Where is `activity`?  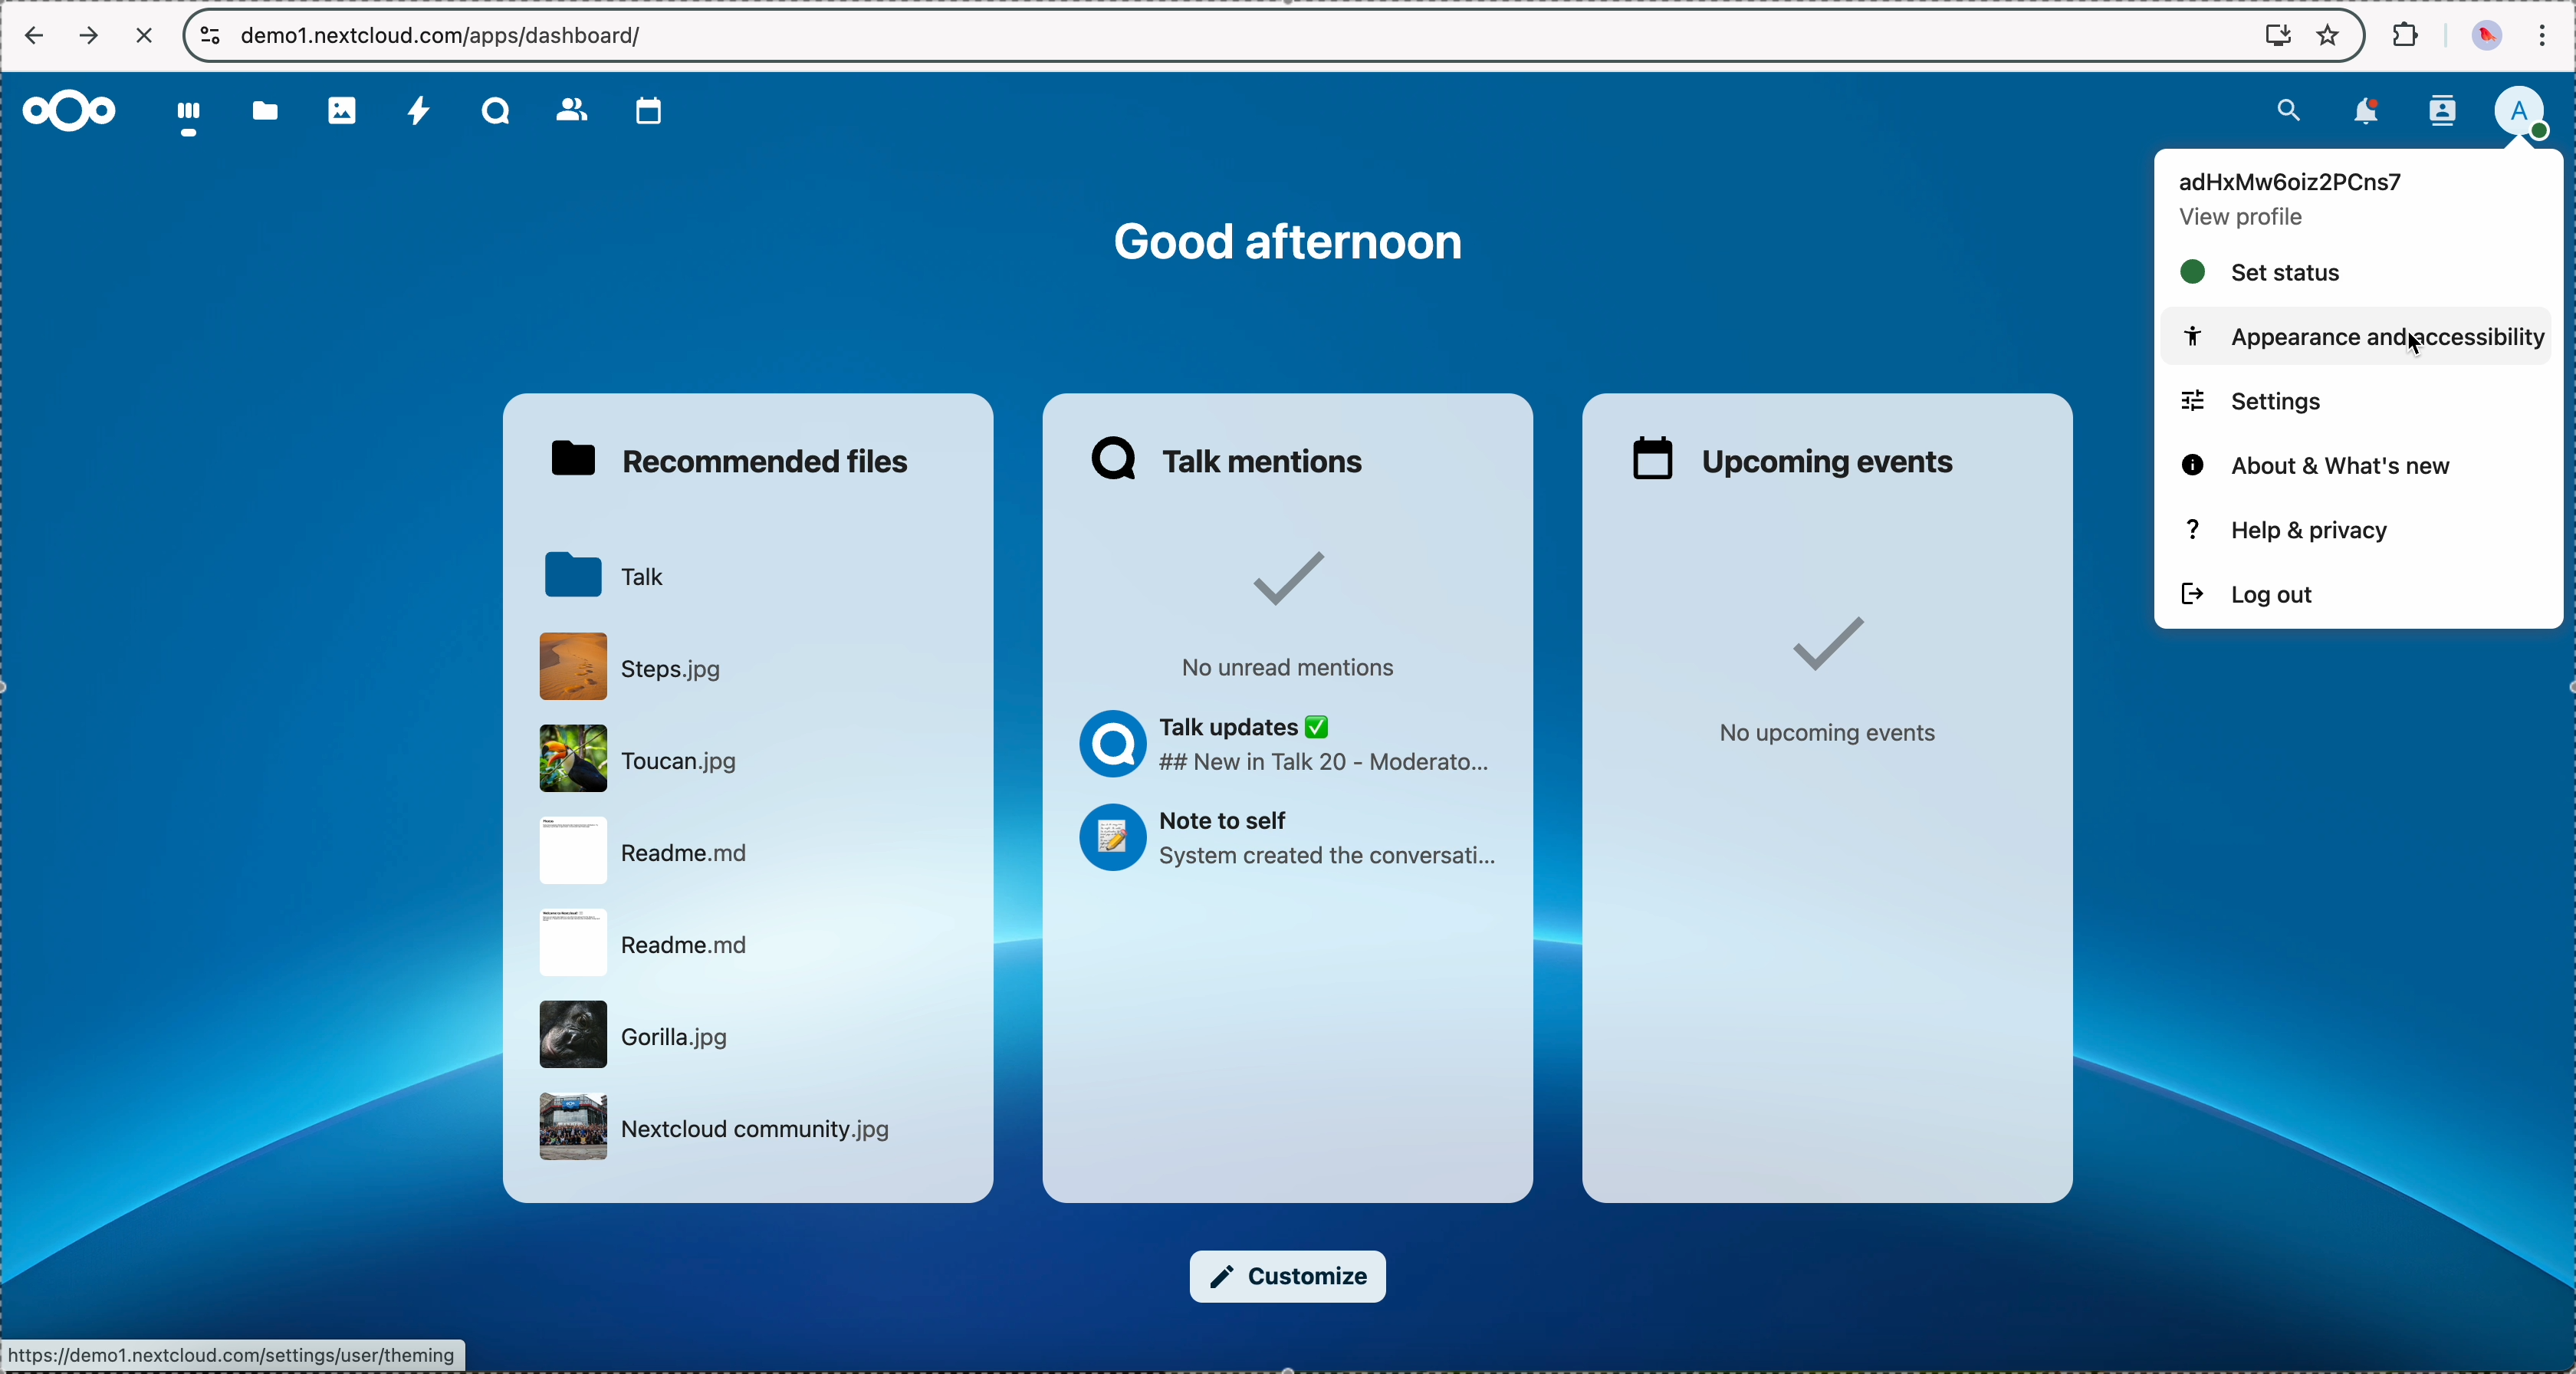 activity is located at coordinates (415, 113).